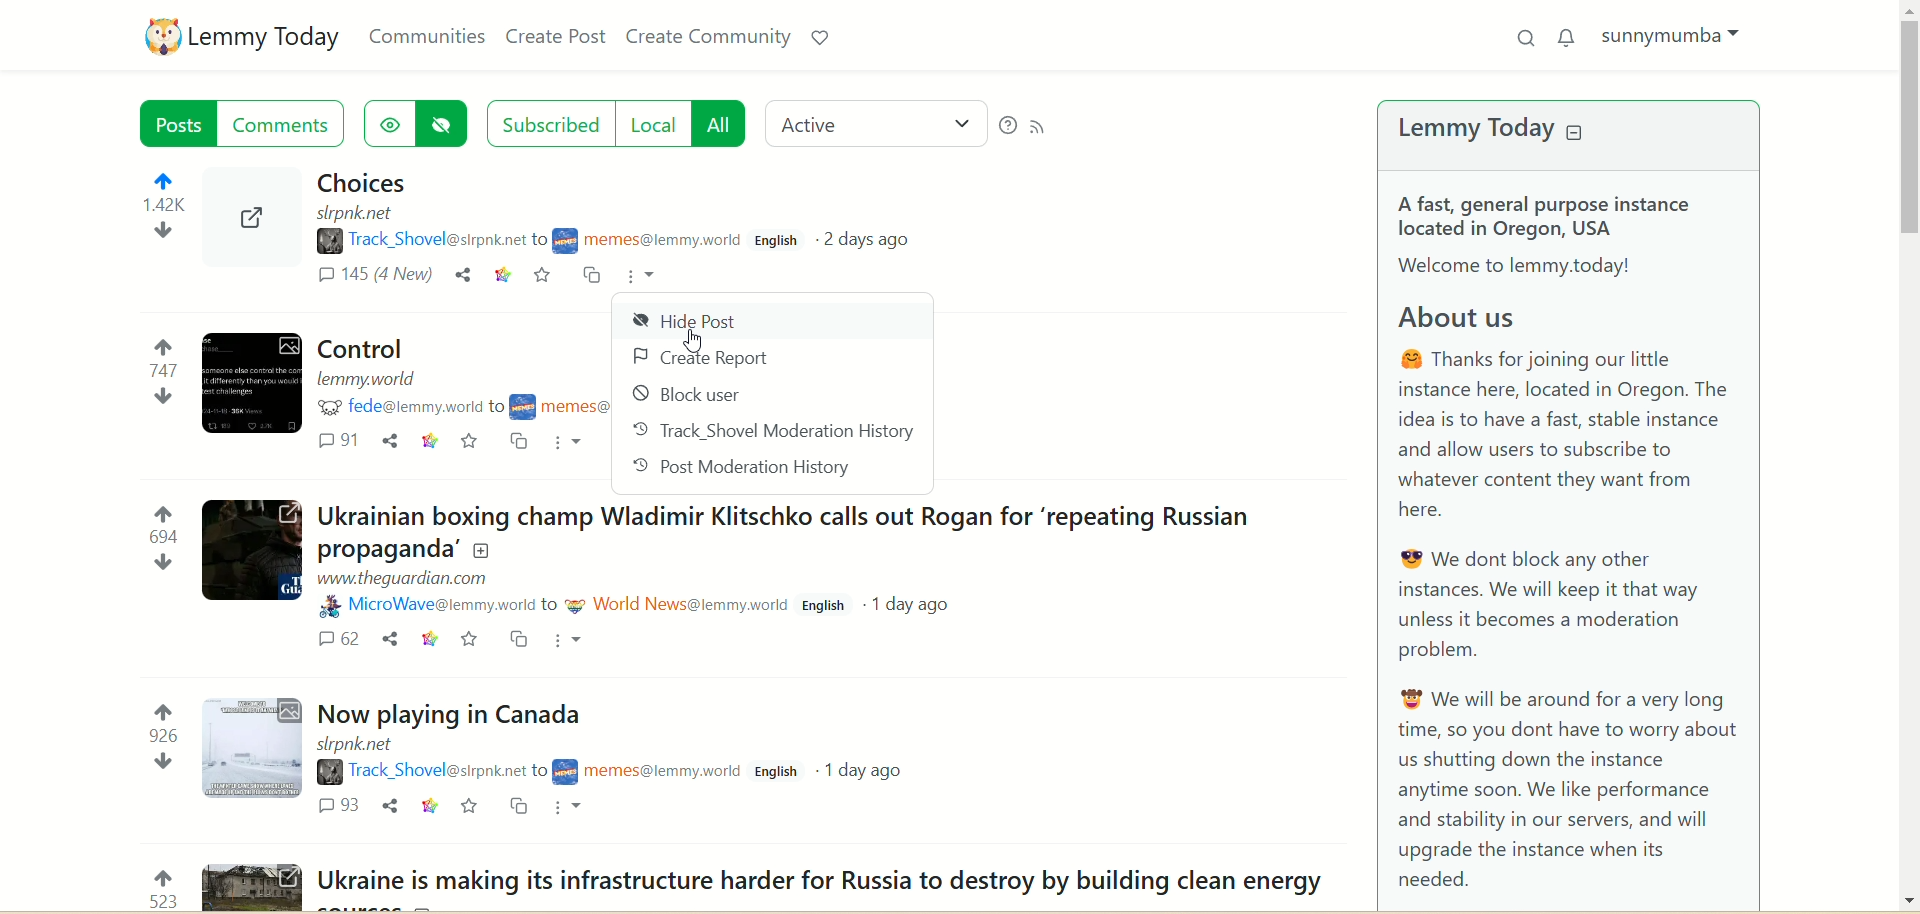 Image resolution: width=1920 pixels, height=914 pixels. What do you see at coordinates (389, 804) in the screenshot?
I see `share` at bounding box center [389, 804].